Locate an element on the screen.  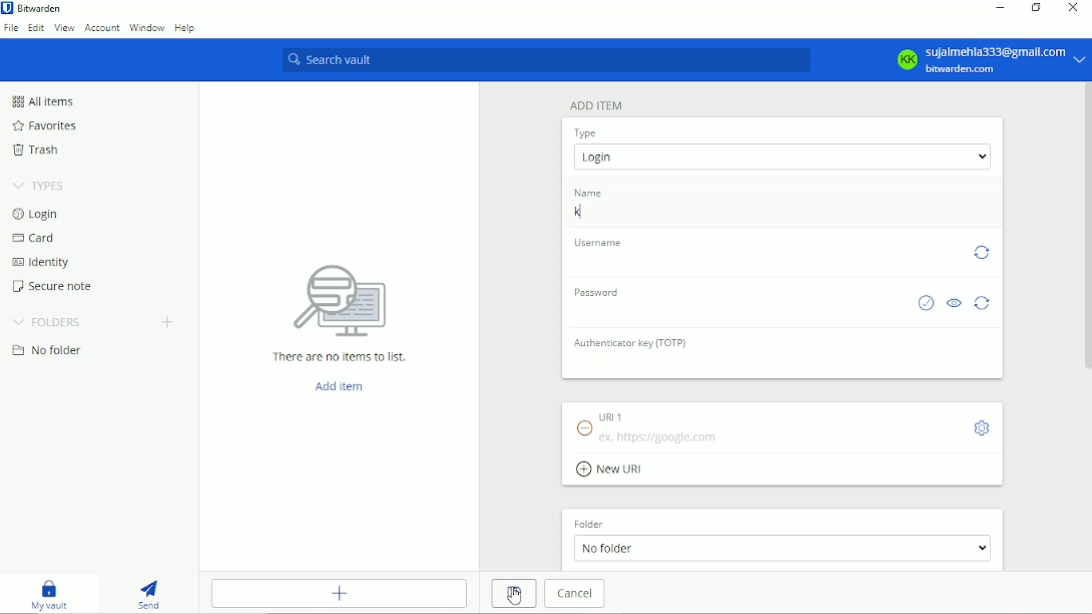
Add item is located at coordinates (341, 593).